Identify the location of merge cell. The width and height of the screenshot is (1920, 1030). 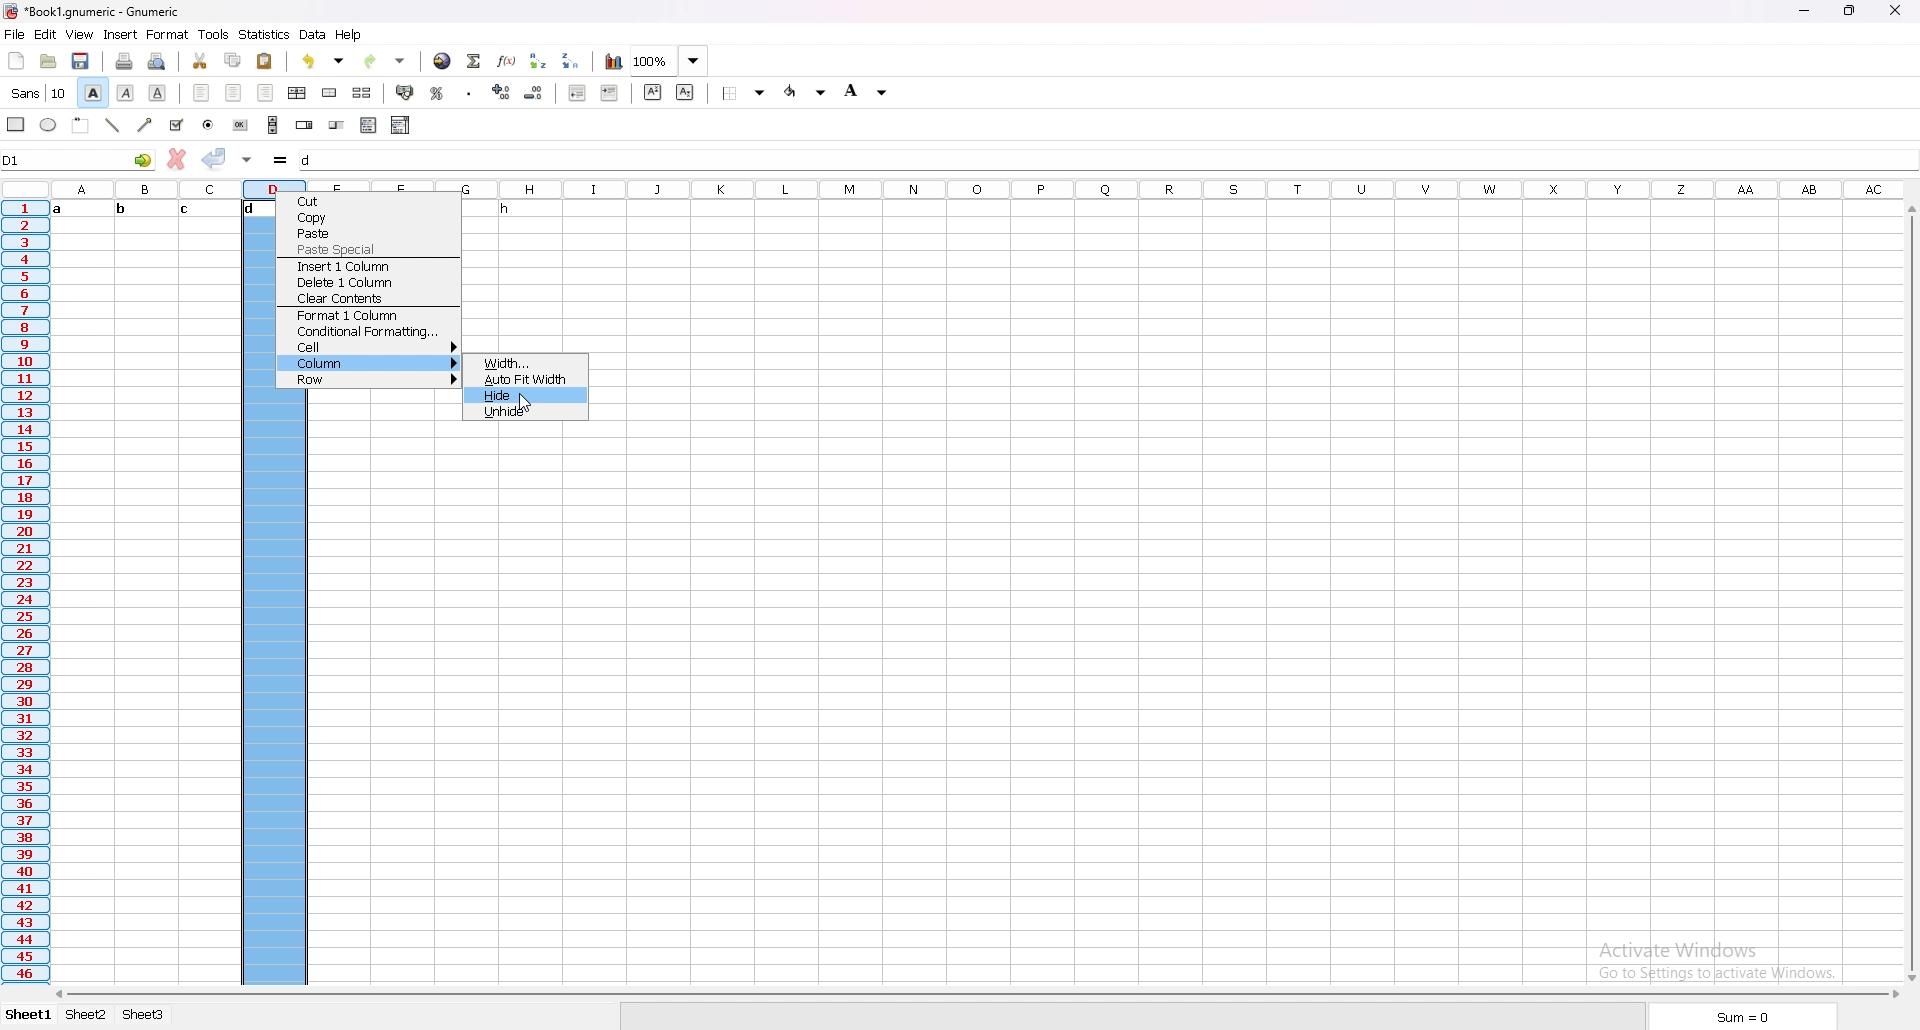
(330, 92).